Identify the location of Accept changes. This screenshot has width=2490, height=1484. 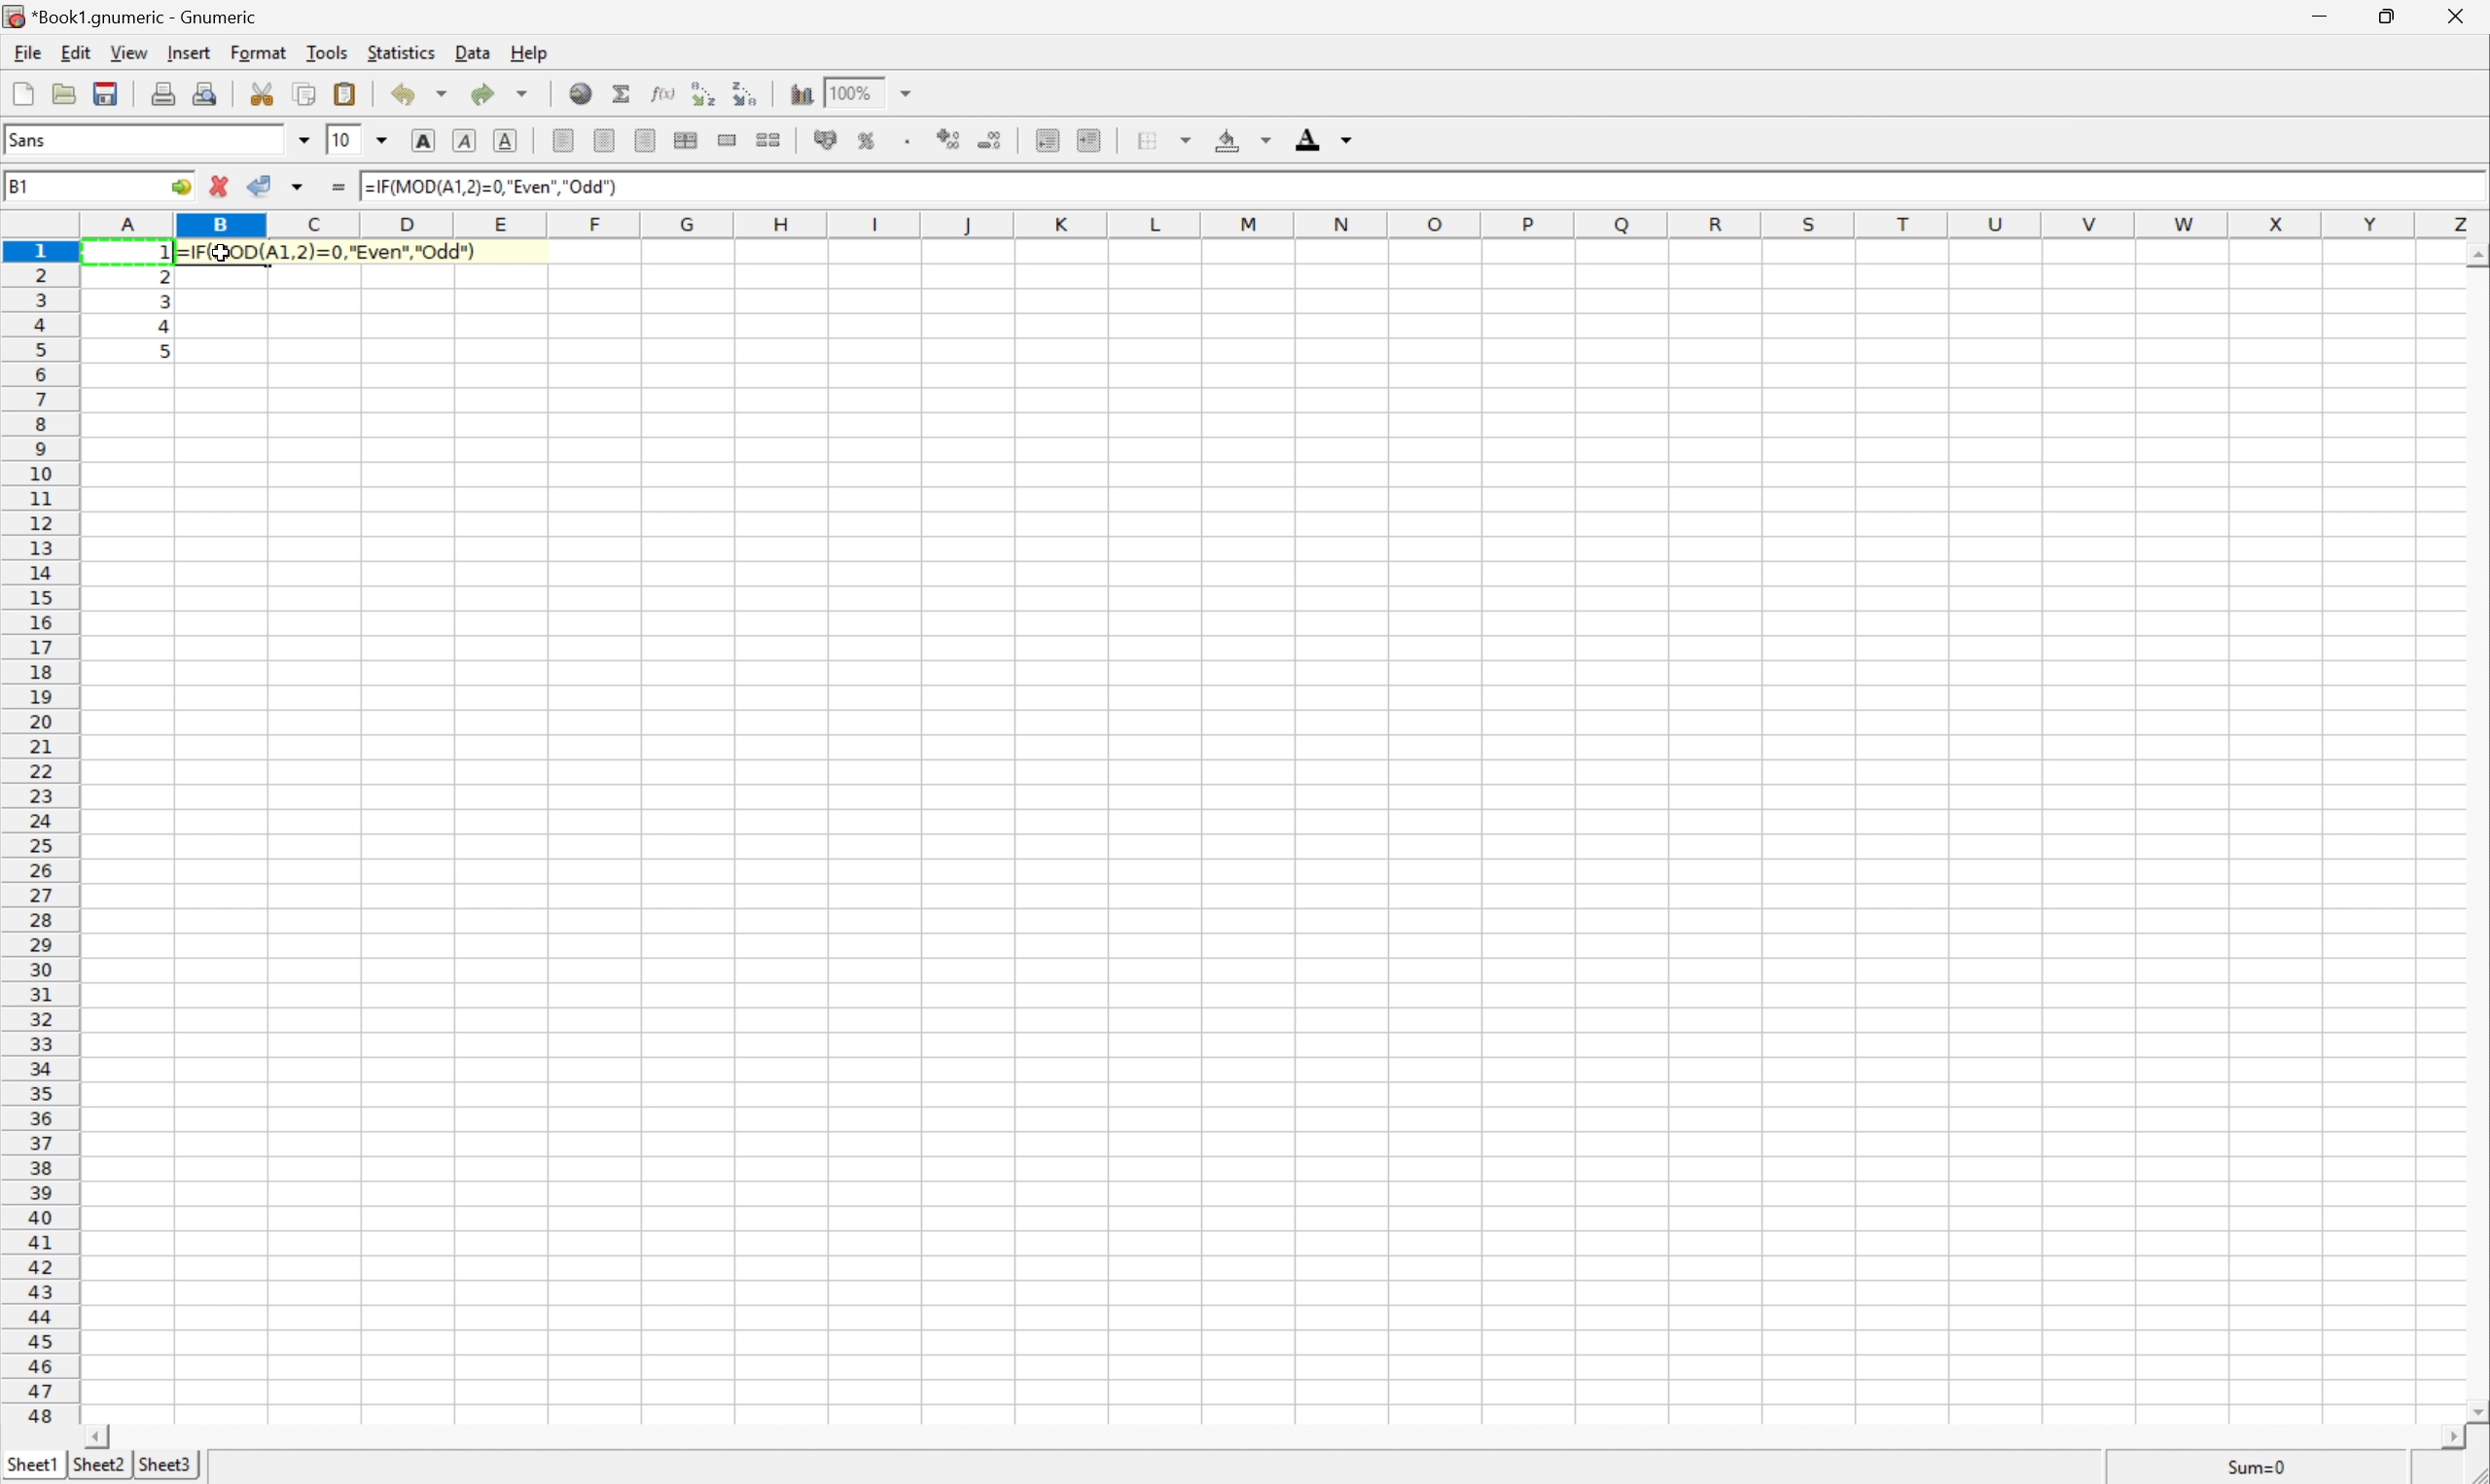
(259, 188).